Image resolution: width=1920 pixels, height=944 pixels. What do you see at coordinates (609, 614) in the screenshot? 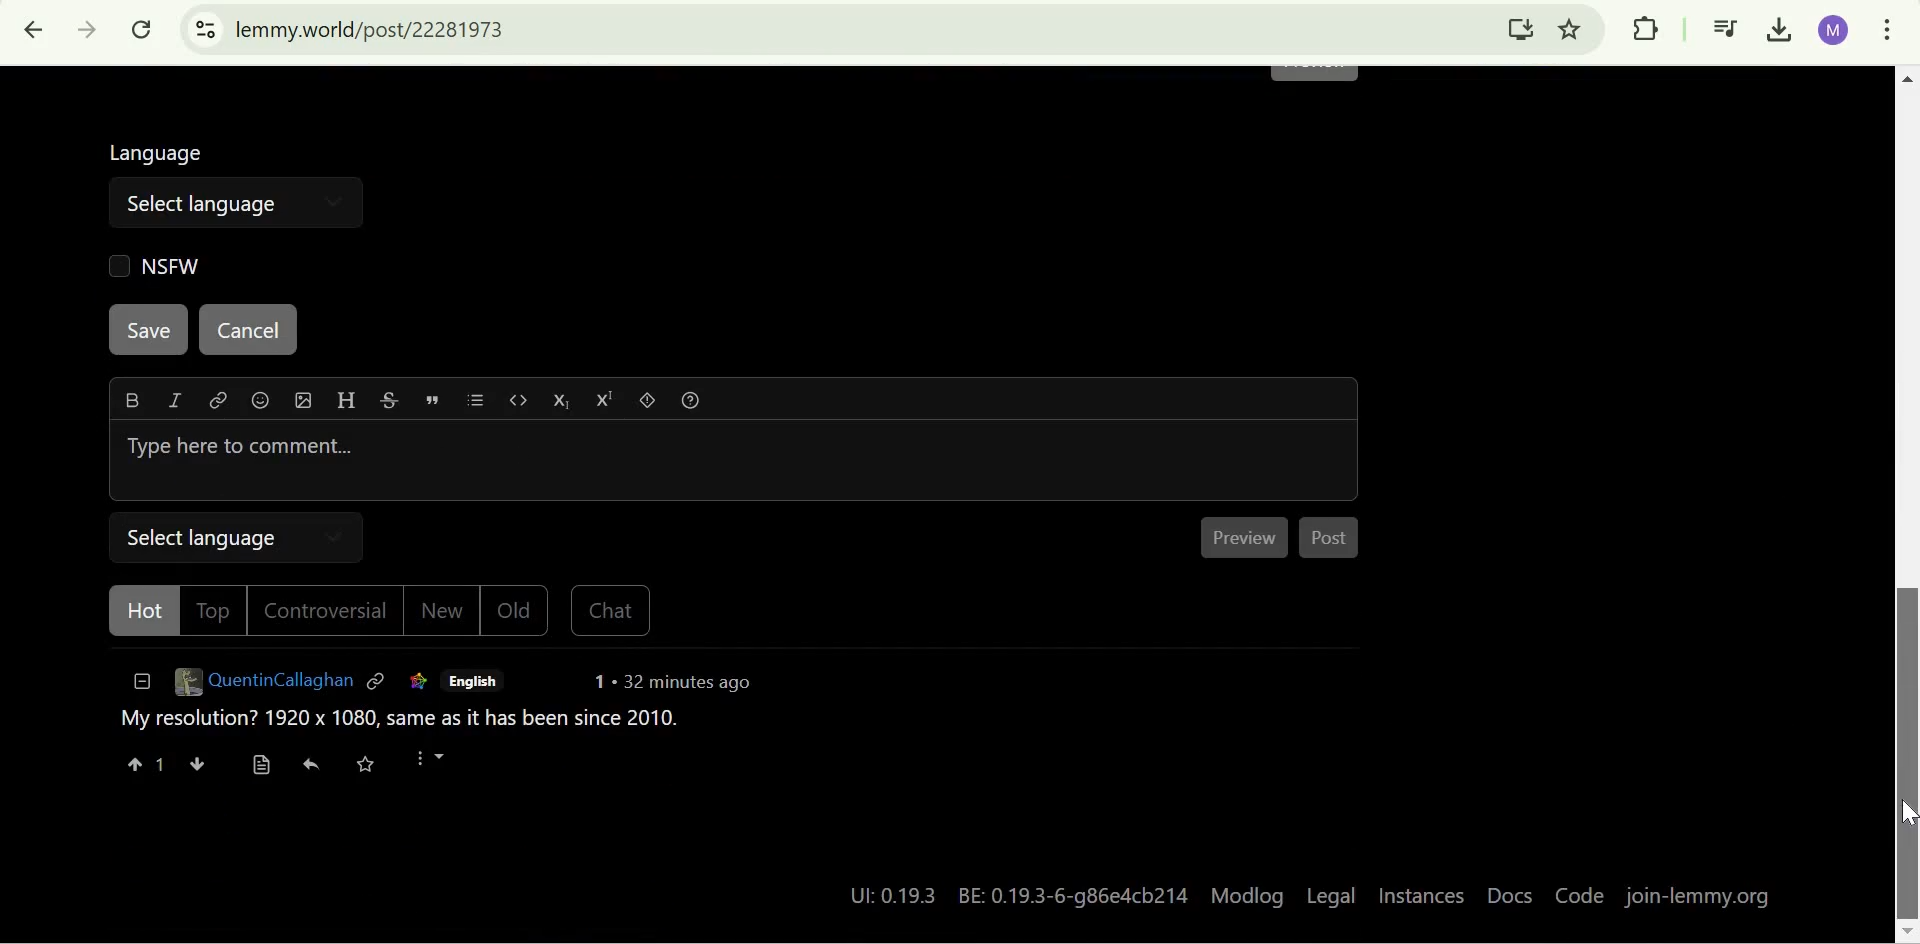
I see `Chat` at bounding box center [609, 614].